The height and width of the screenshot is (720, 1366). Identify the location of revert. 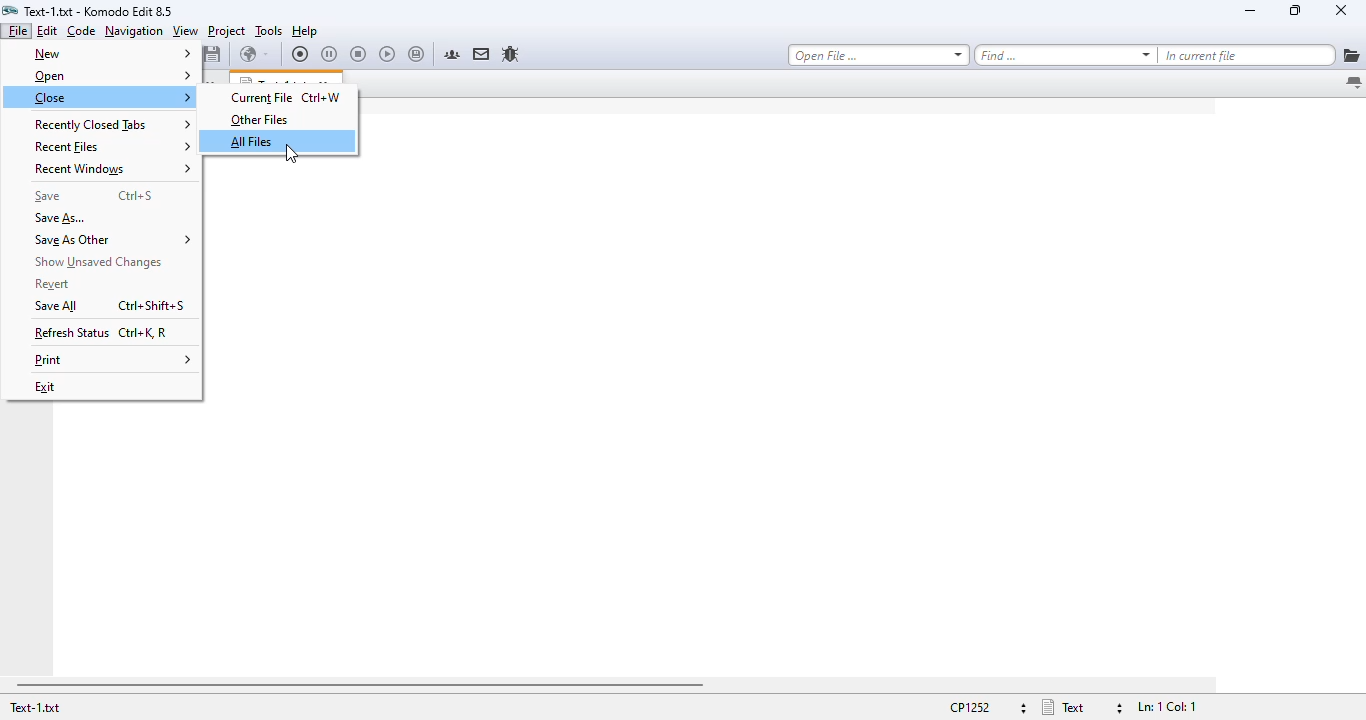
(53, 285).